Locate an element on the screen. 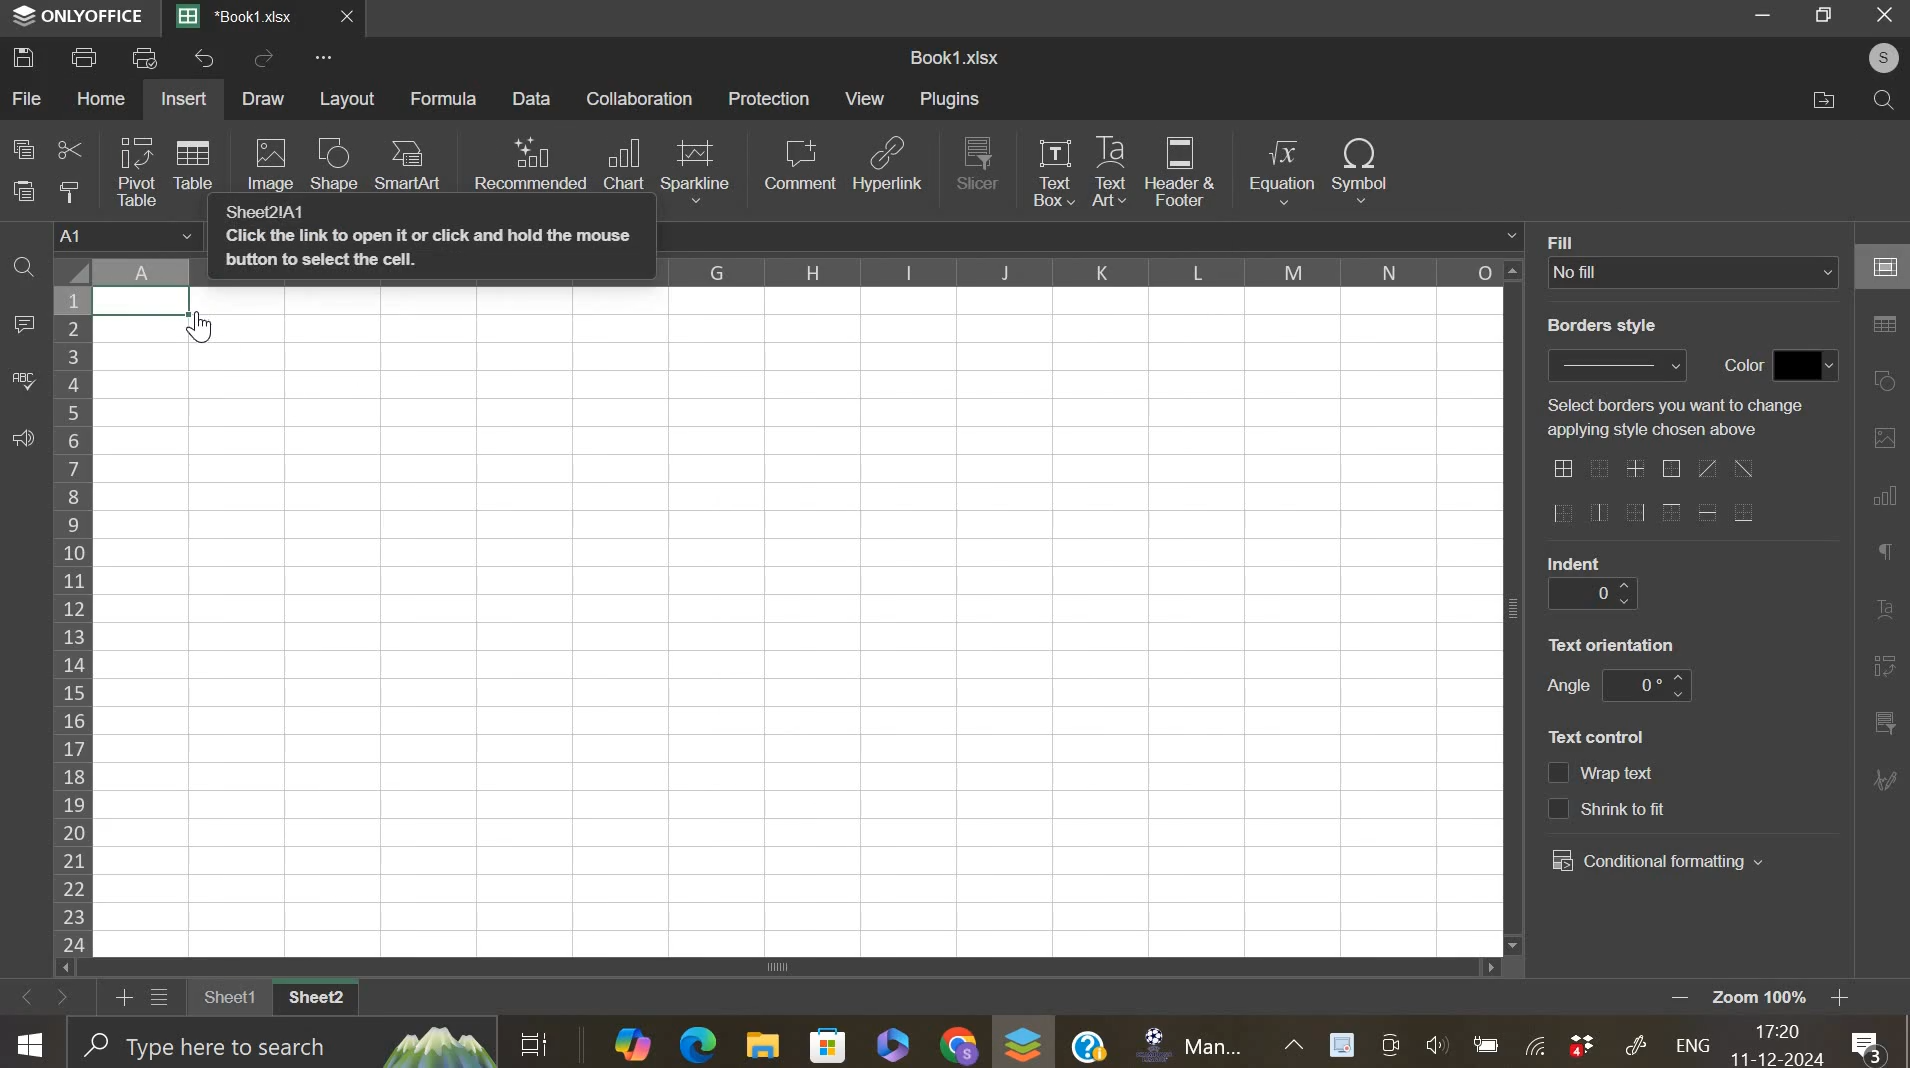 This screenshot has height=1068, width=1910. smartart is located at coordinates (406, 163).